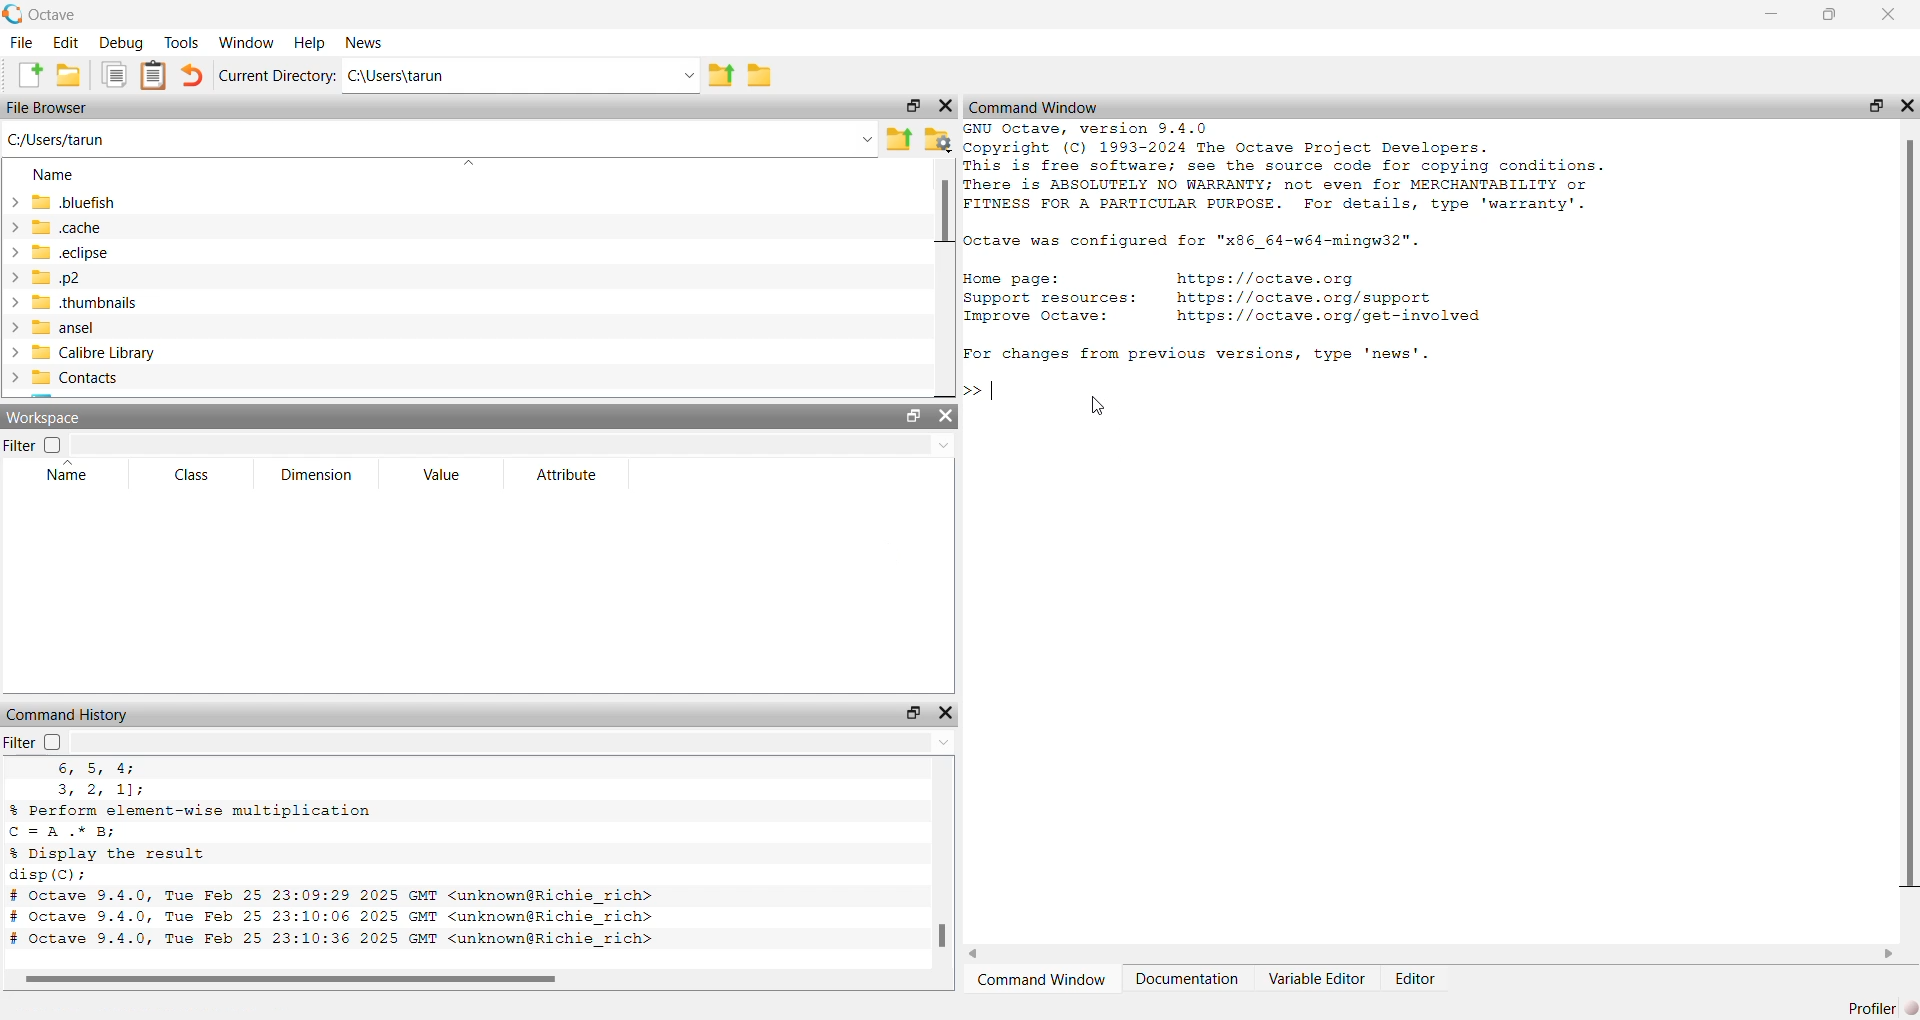 This screenshot has height=1020, width=1920. Describe the element at coordinates (68, 715) in the screenshot. I see `Command History` at that location.